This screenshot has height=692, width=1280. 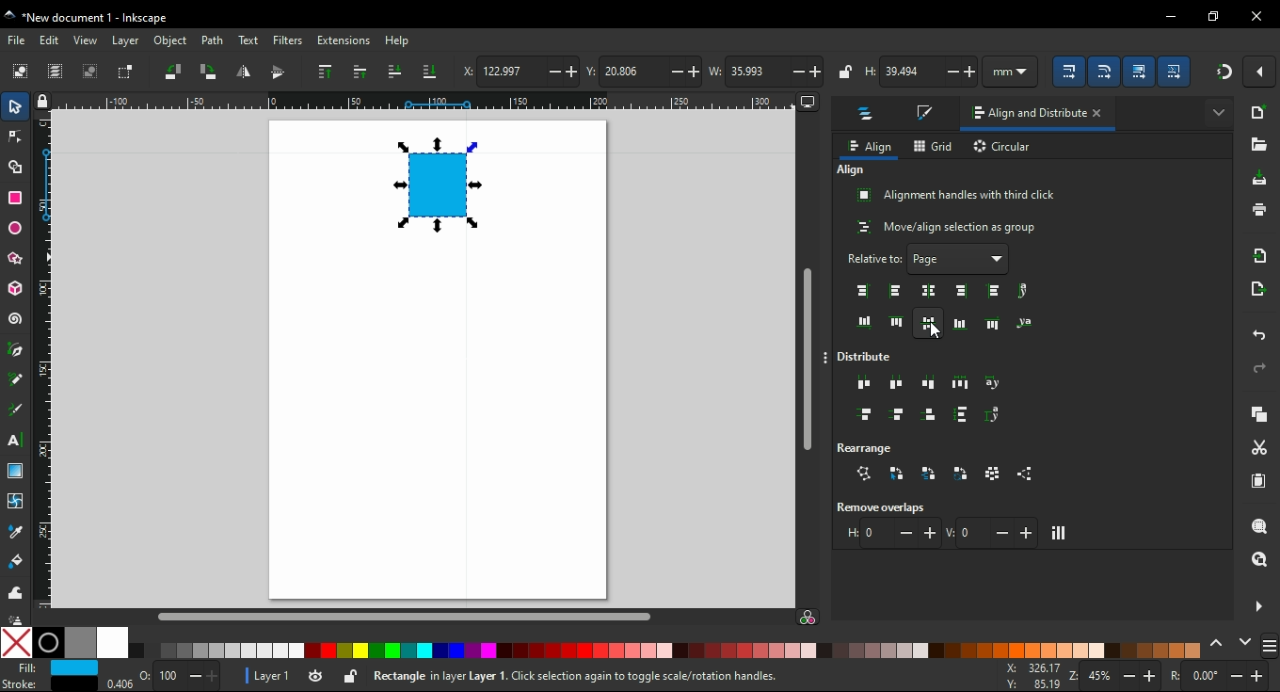 I want to click on align, so click(x=851, y=170).